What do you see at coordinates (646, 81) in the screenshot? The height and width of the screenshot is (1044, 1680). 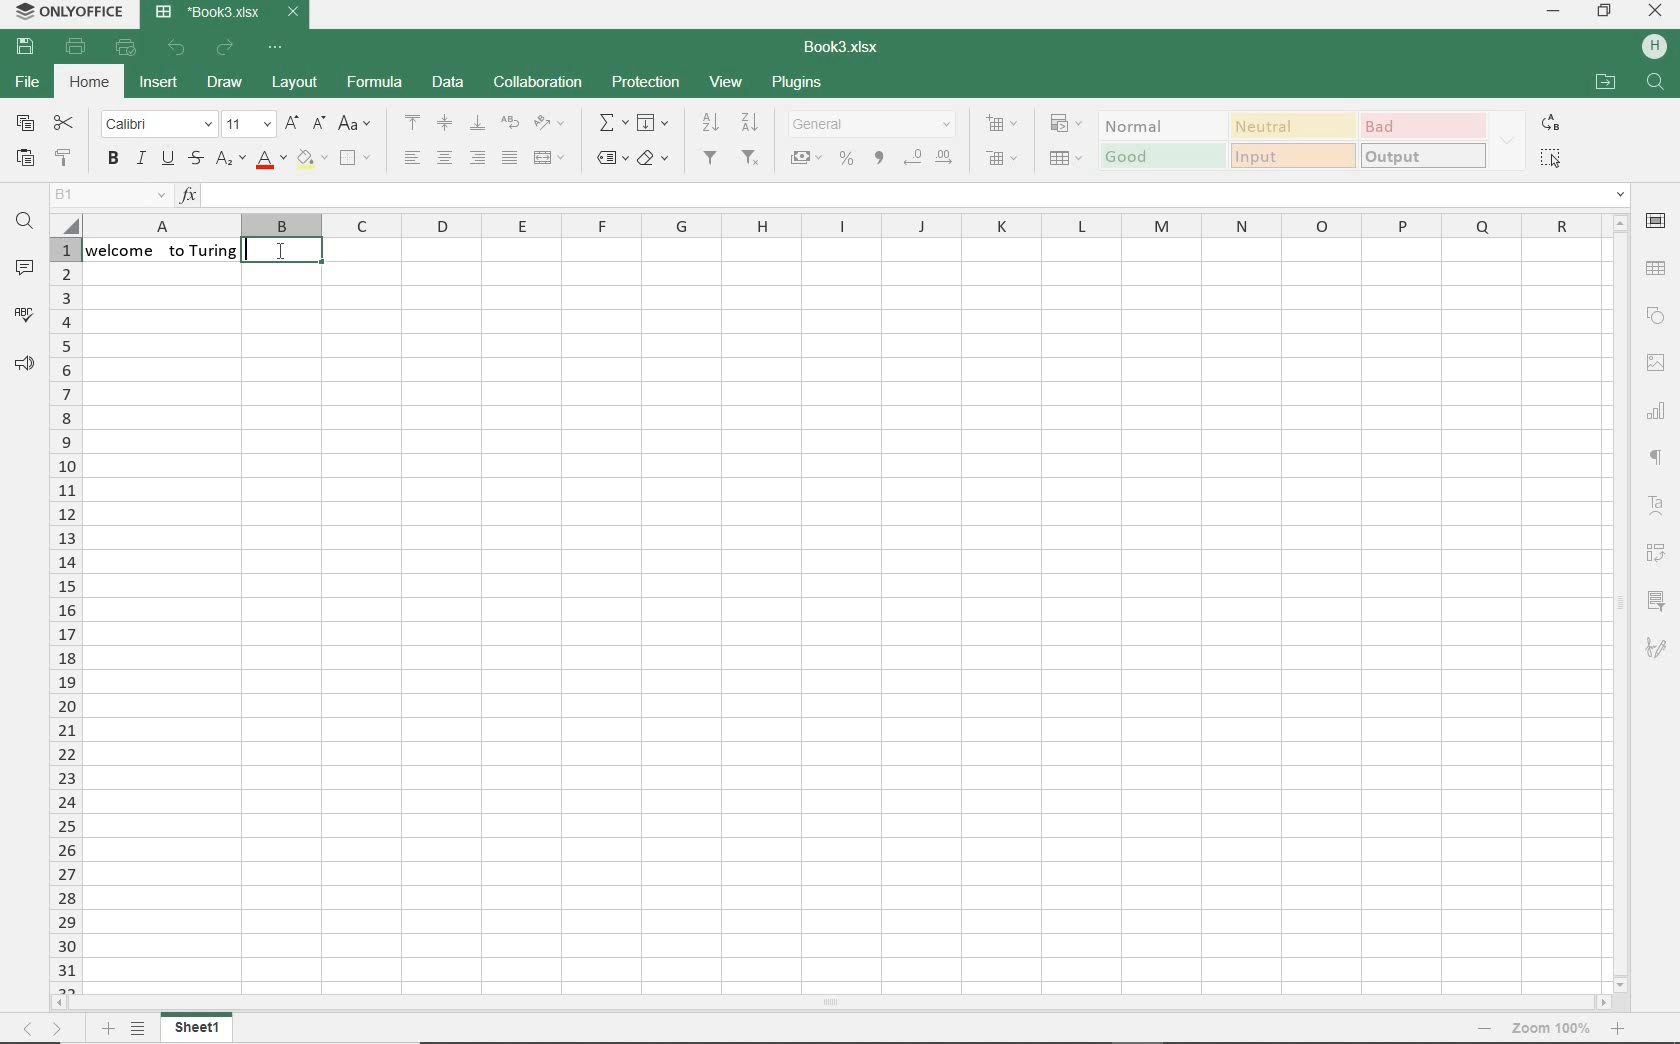 I see `protection` at bounding box center [646, 81].